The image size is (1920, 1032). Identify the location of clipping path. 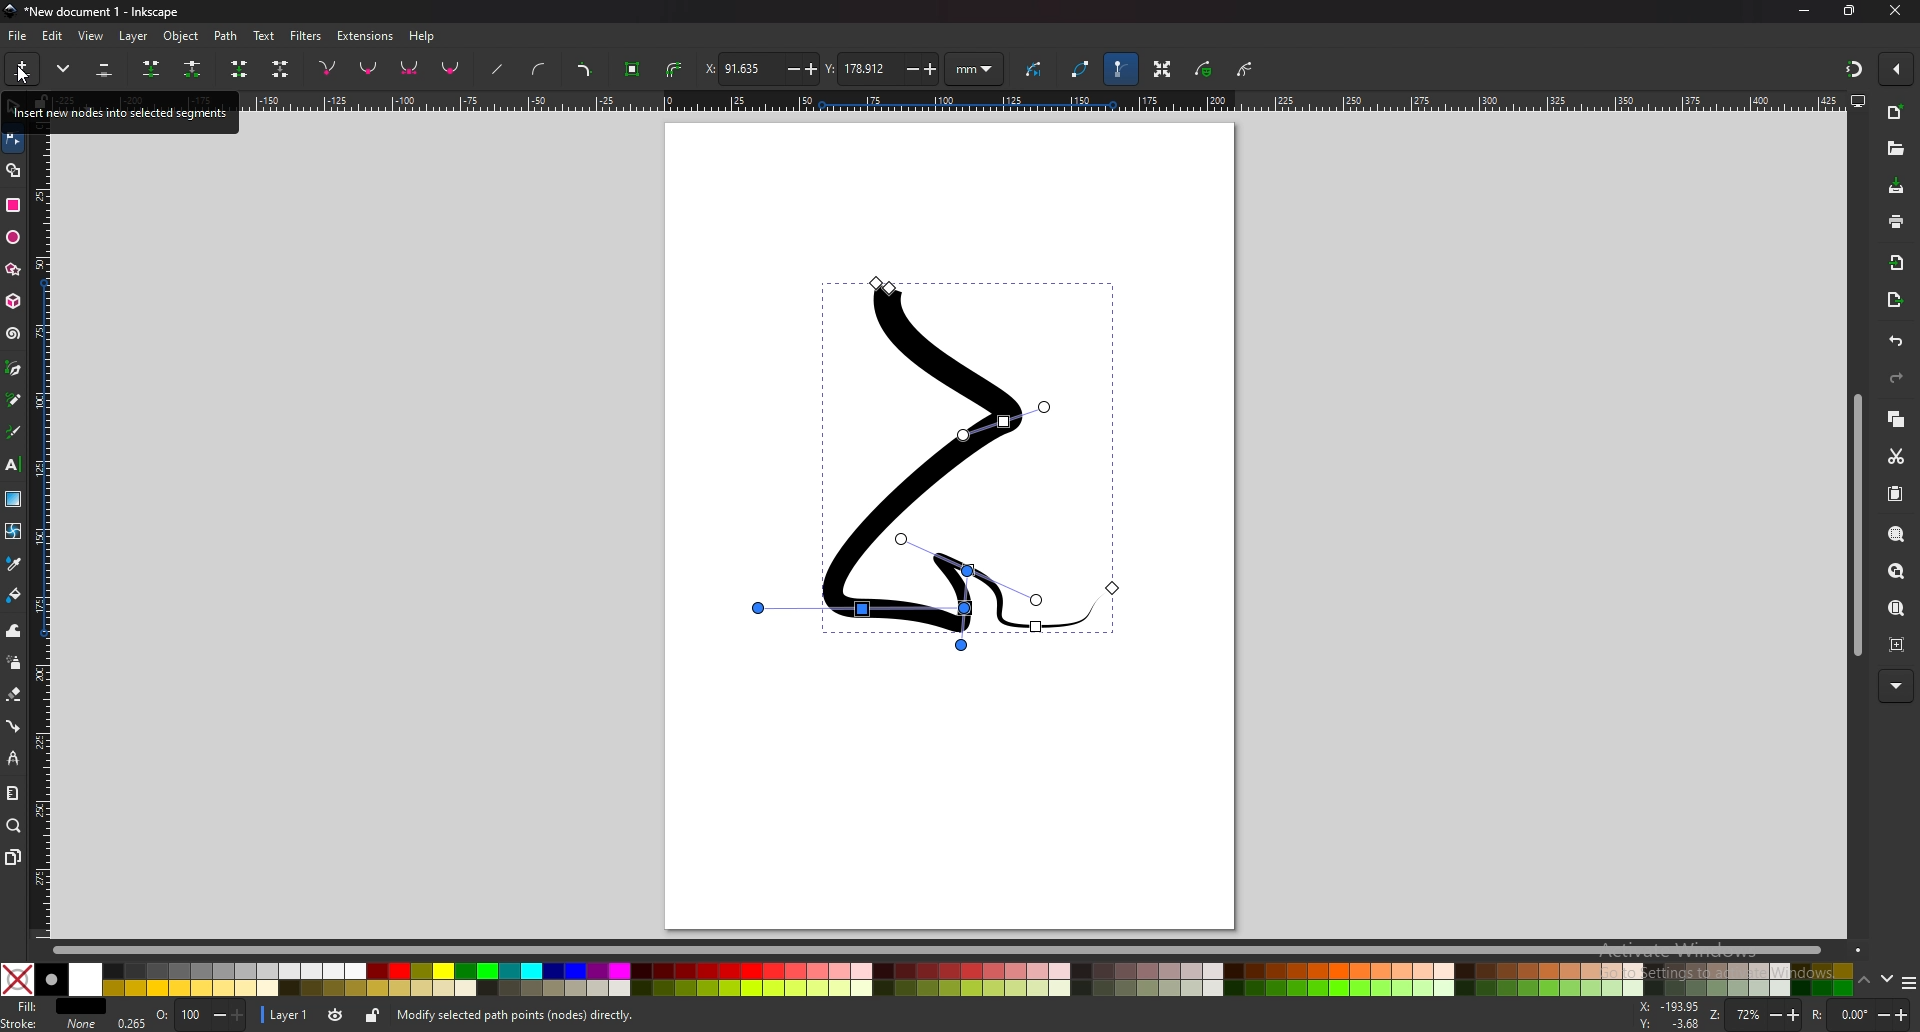
(1245, 68).